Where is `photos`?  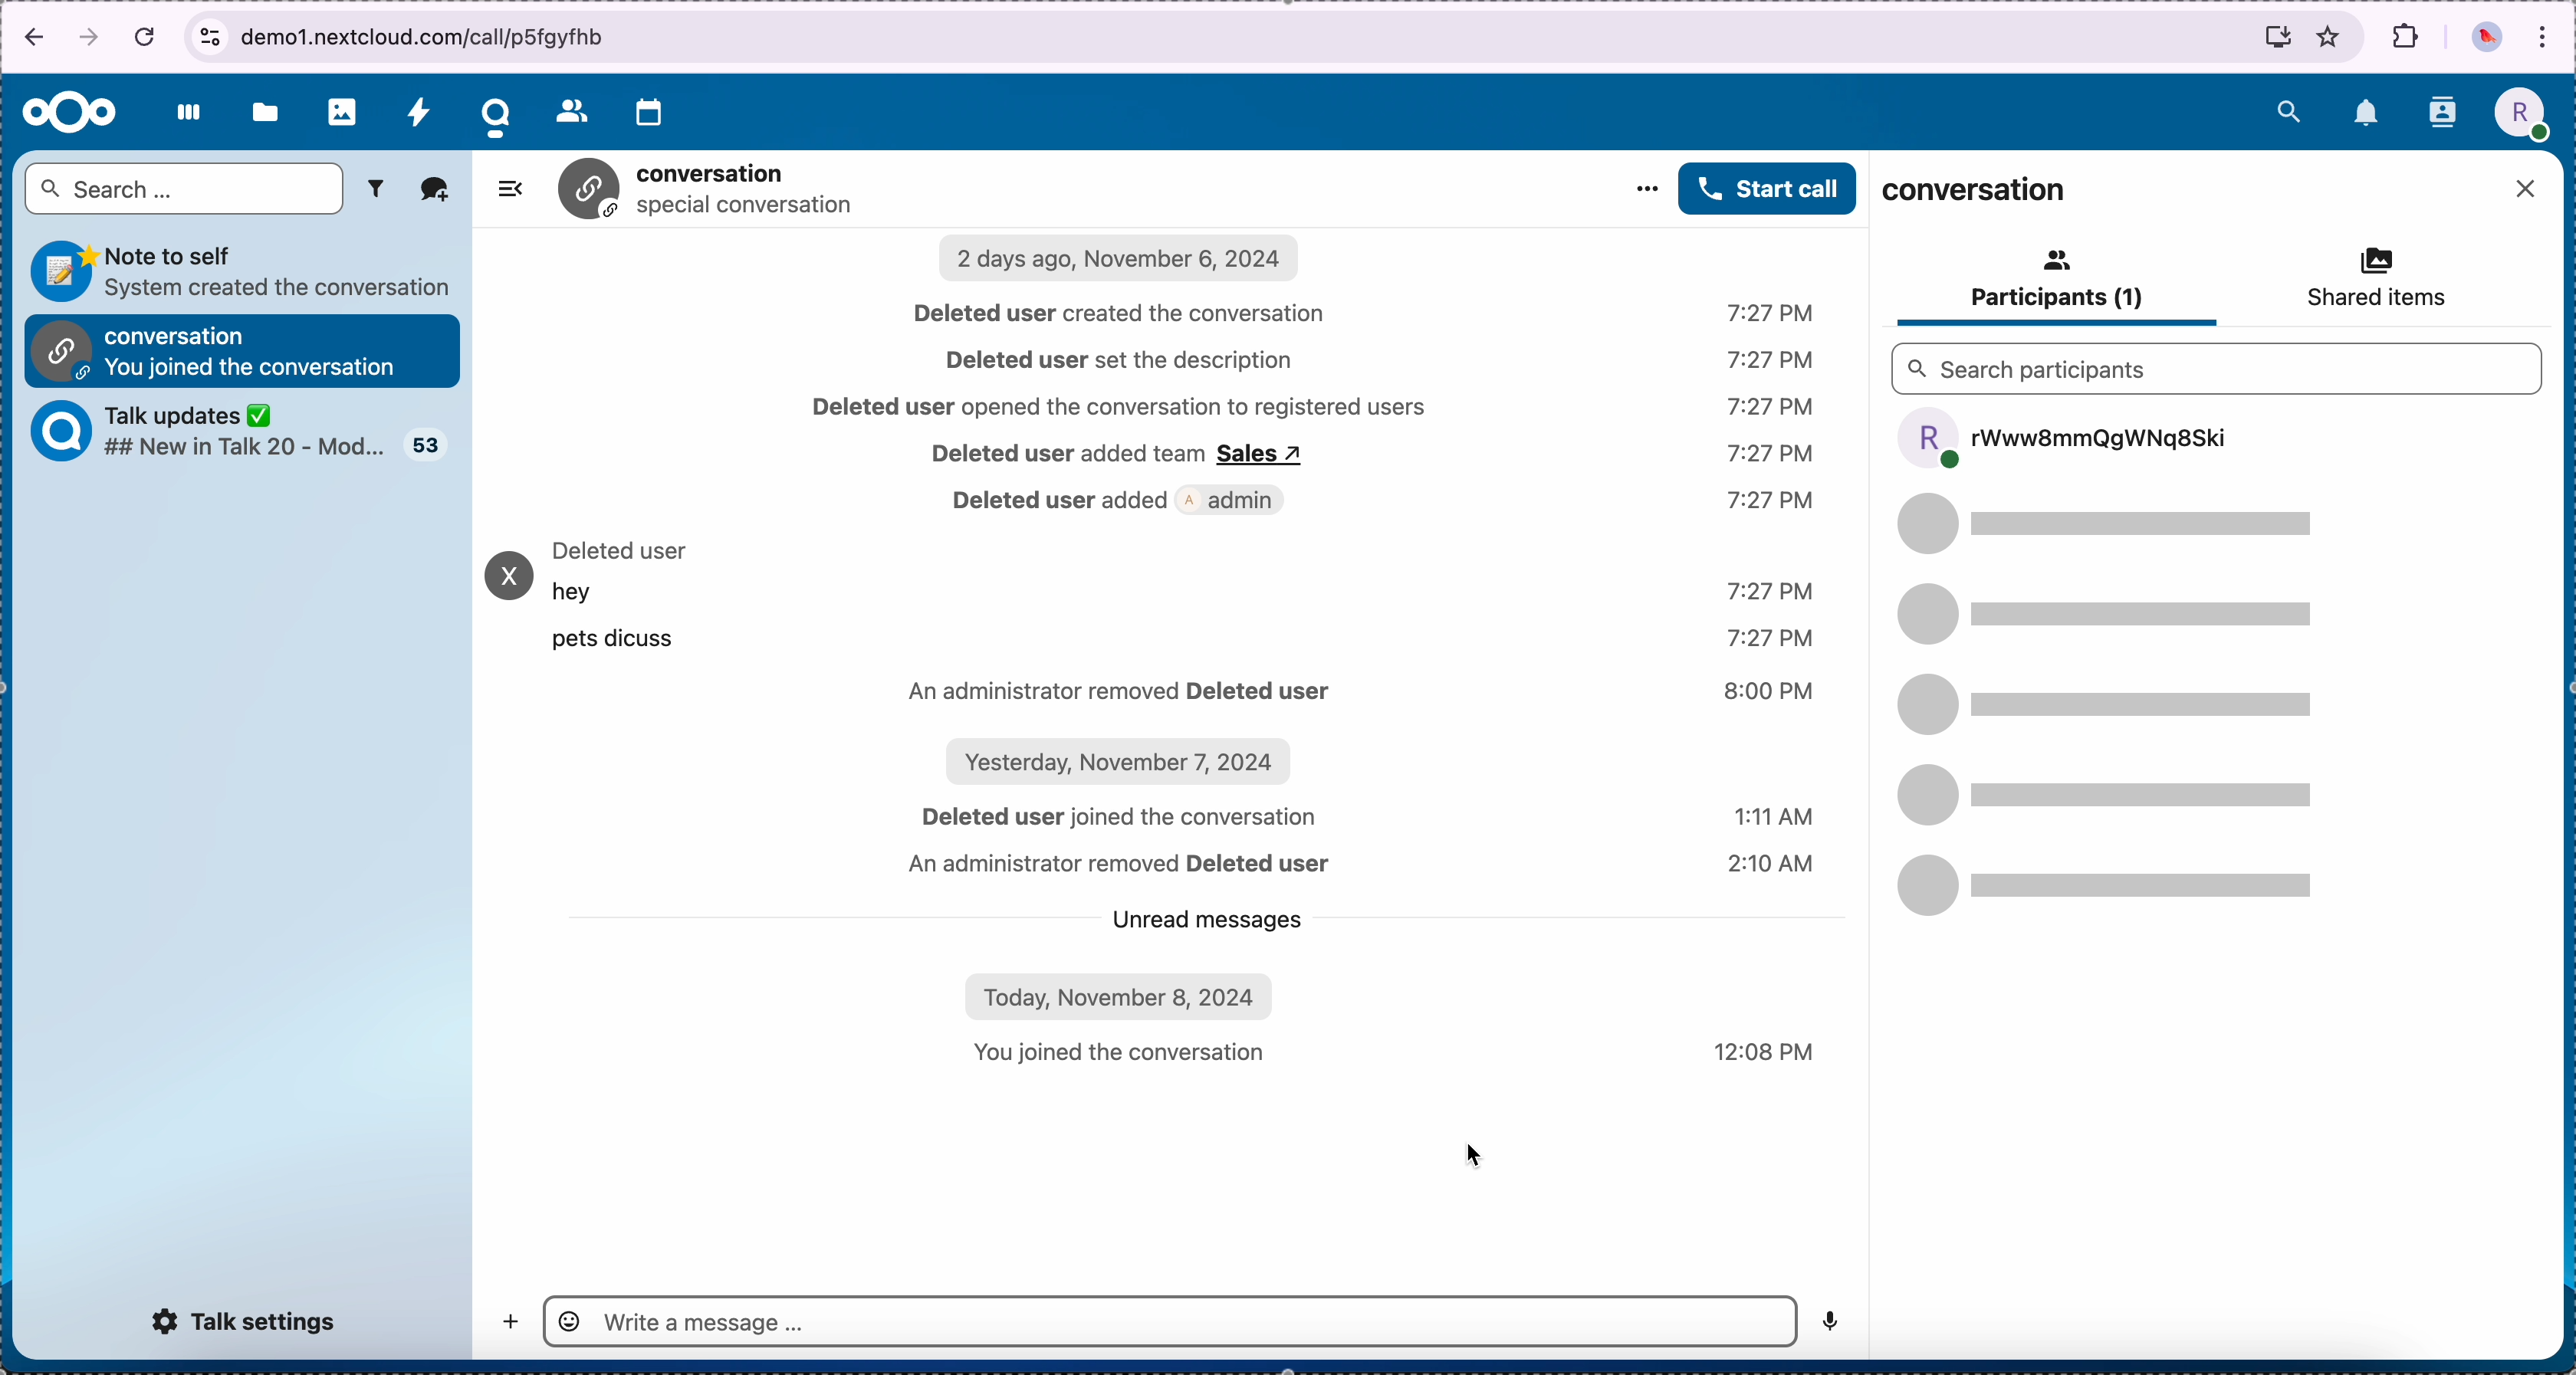
photos is located at coordinates (343, 109).